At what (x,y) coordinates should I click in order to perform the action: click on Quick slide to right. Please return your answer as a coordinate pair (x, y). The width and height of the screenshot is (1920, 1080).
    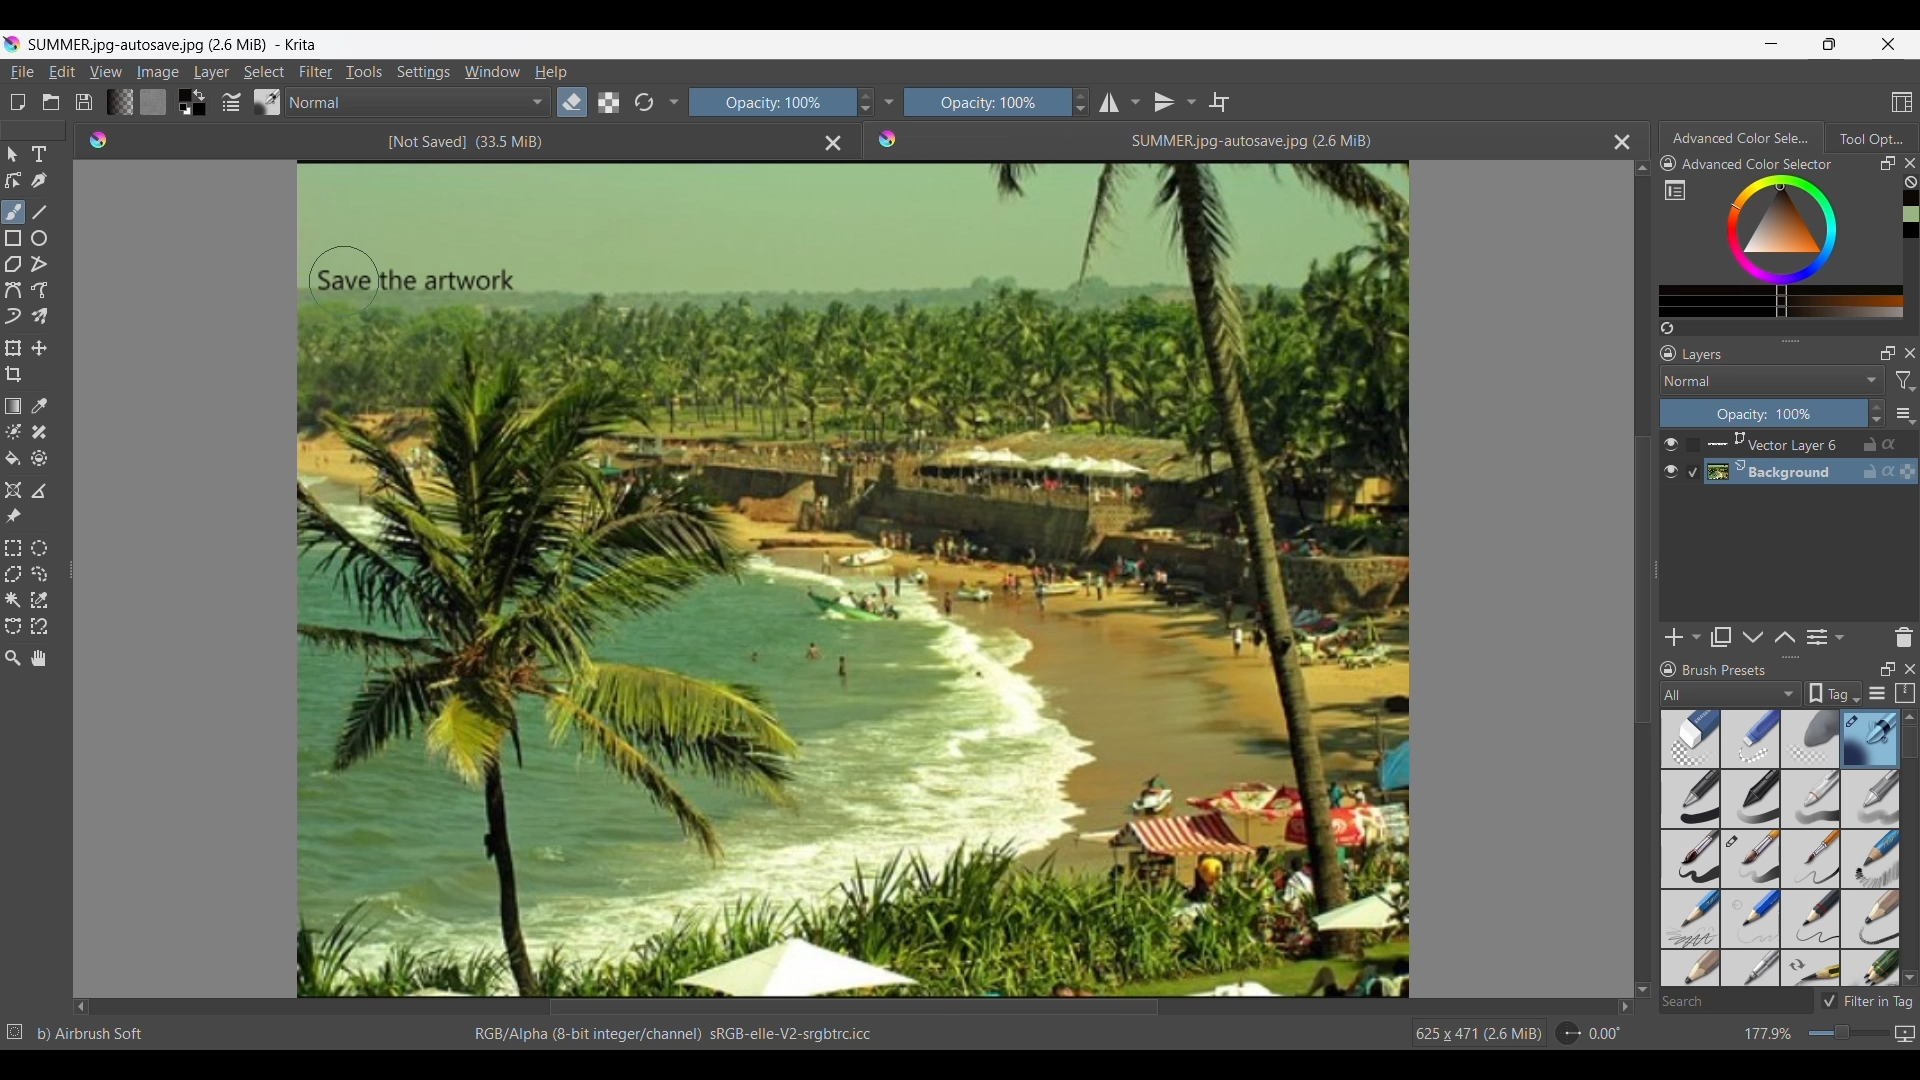
    Looking at the image, I should click on (1625, 1007).